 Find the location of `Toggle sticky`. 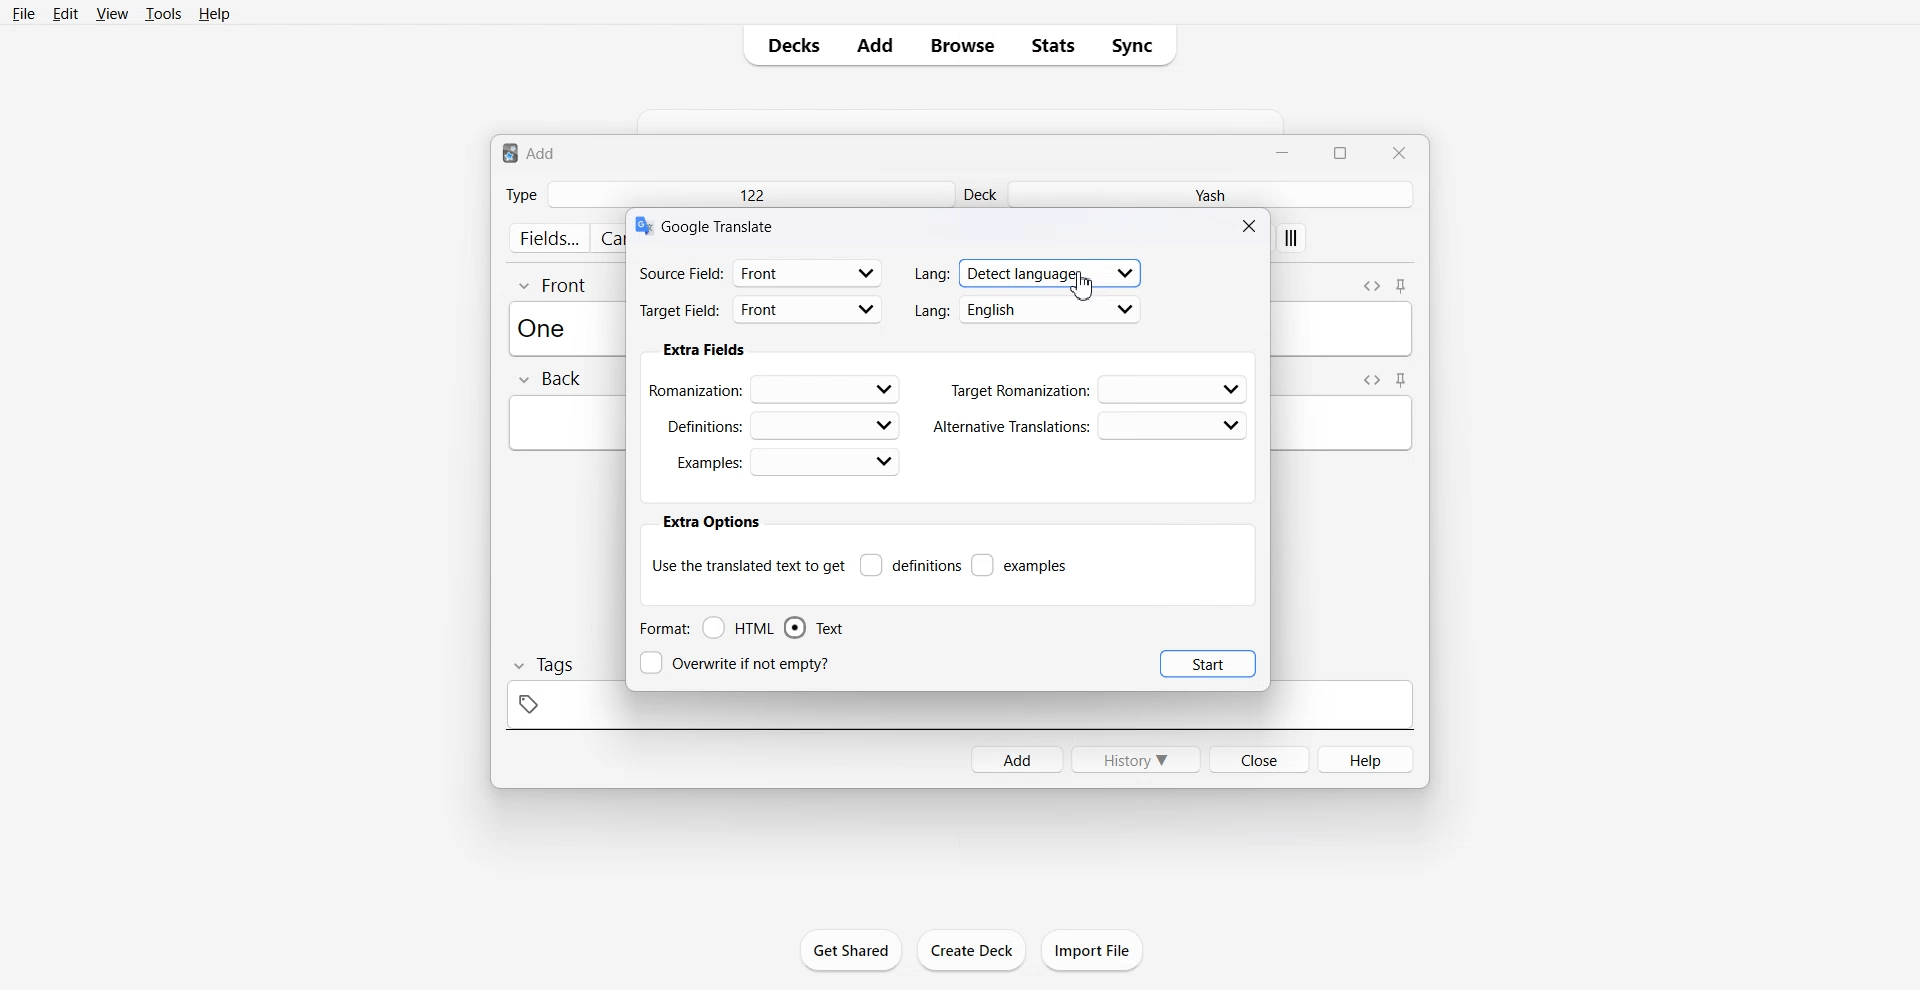

Toggle sticky is located at coordinates (1402, 380).